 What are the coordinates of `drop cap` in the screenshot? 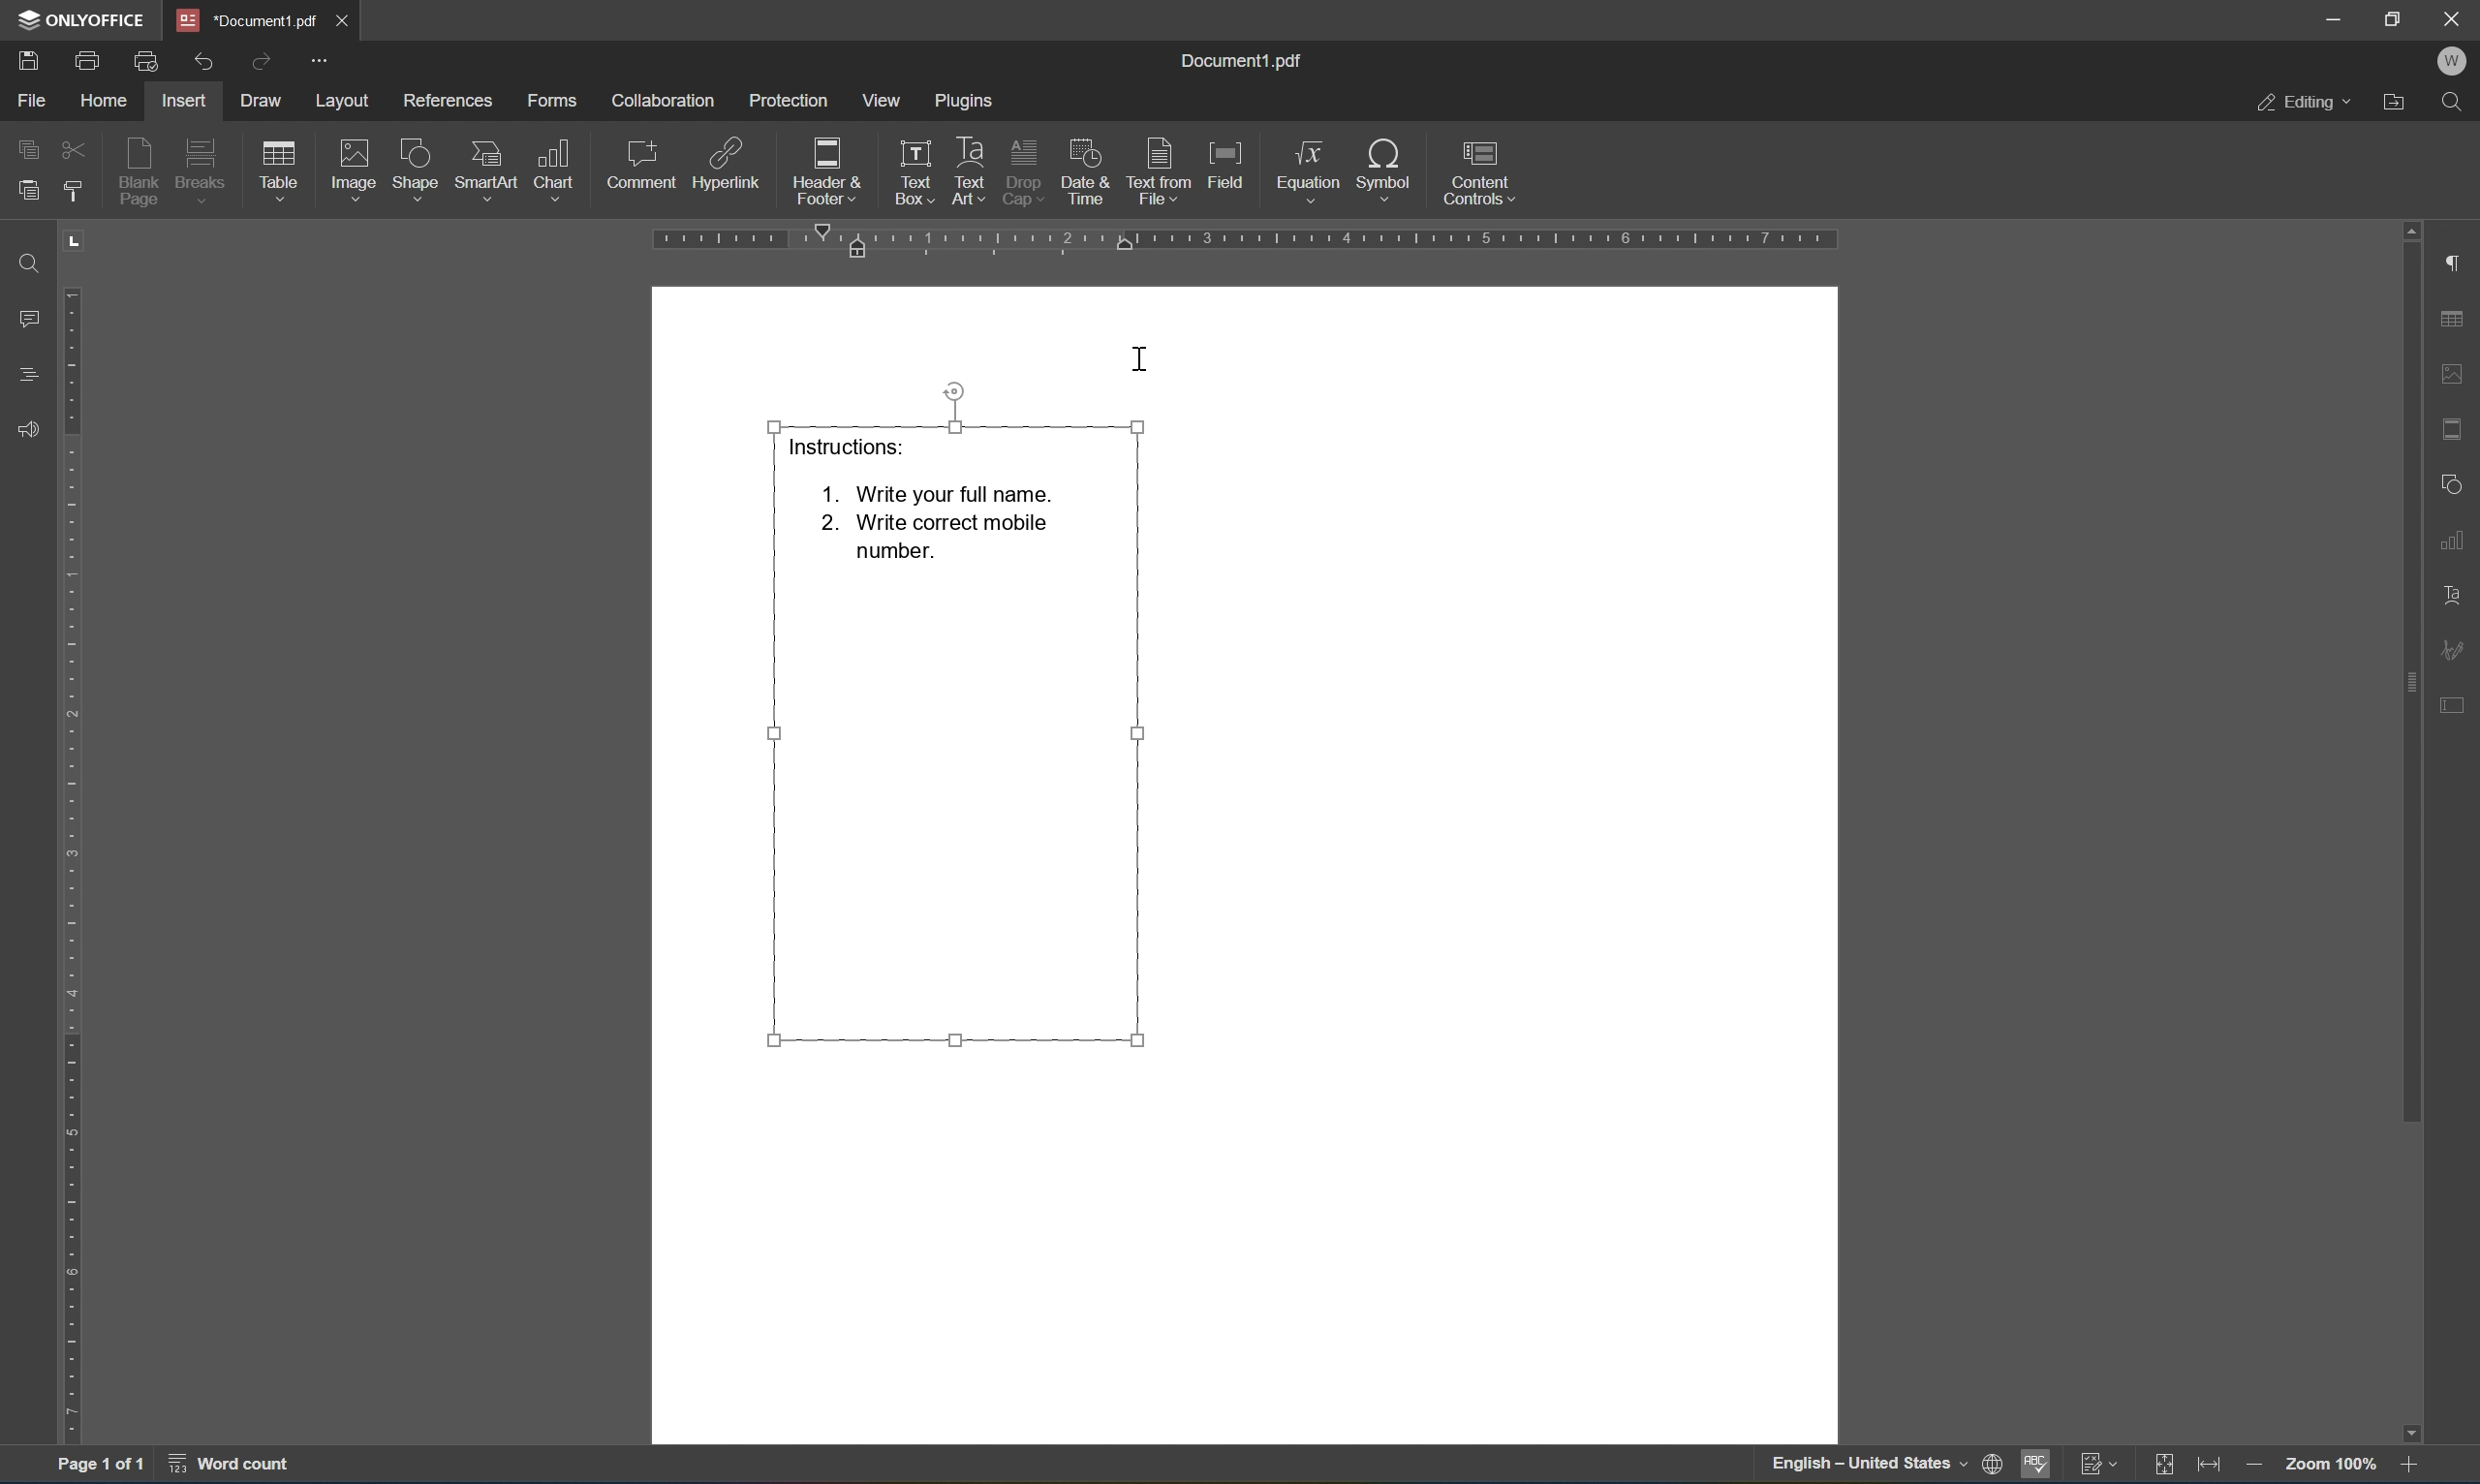 It's located at (1022, 169).